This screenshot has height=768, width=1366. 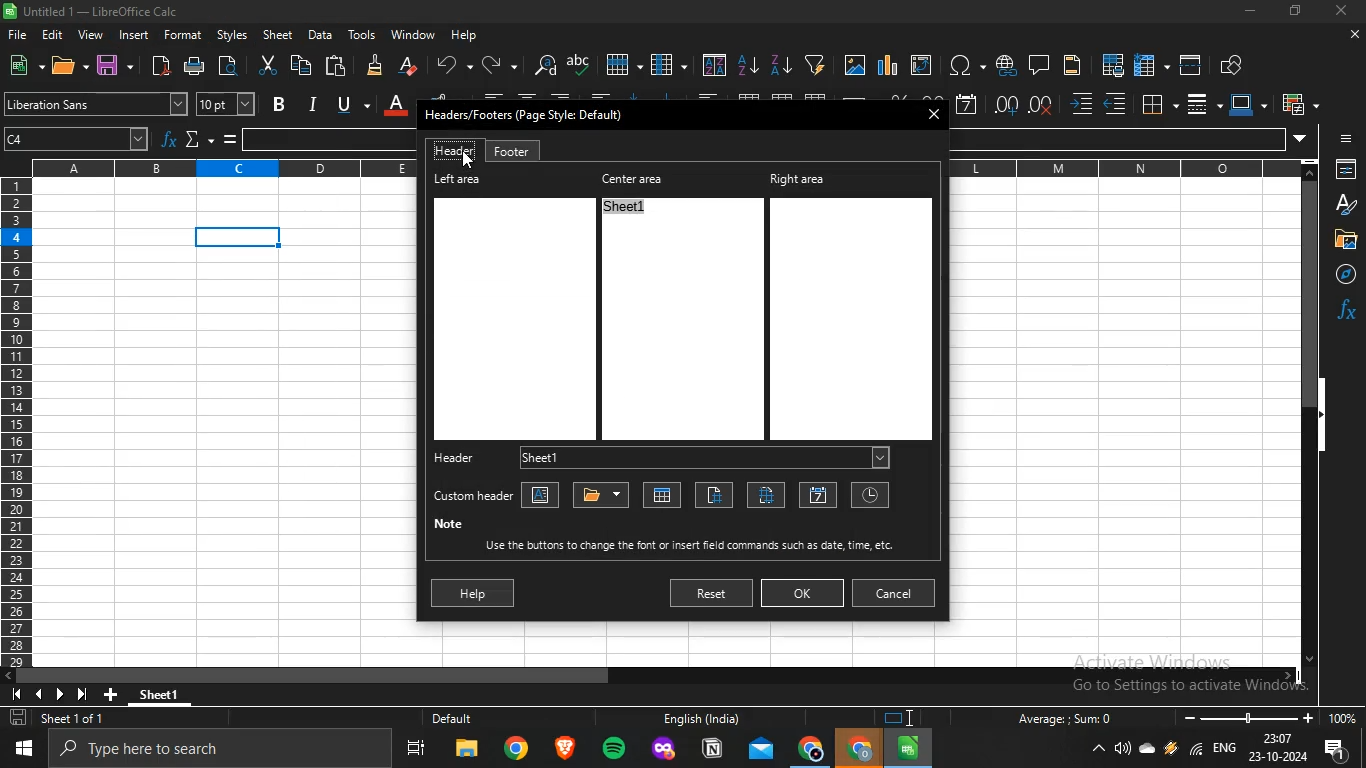 What do you see at coordinates (1115, 104) in the screenshot?
I see `decrease indent` at bounding box center [1115, 104].